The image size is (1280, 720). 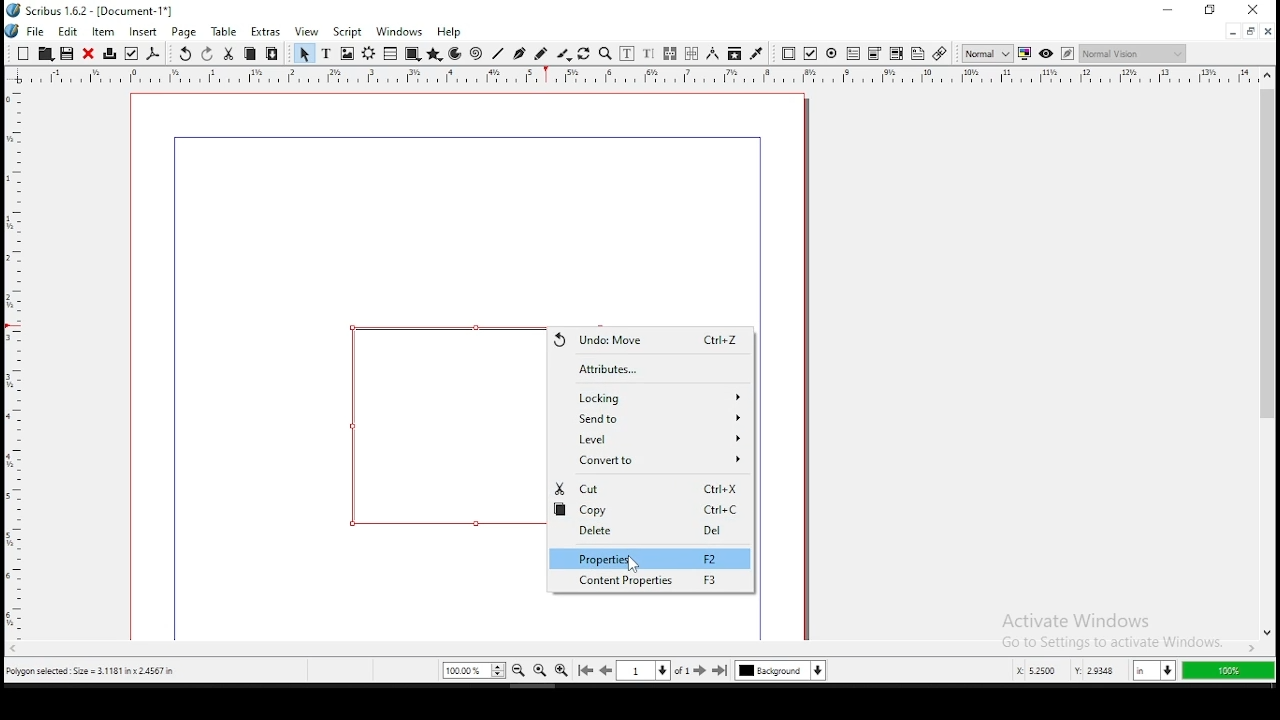 I want to click on horizontal ruler, so click(x=14, y=353).